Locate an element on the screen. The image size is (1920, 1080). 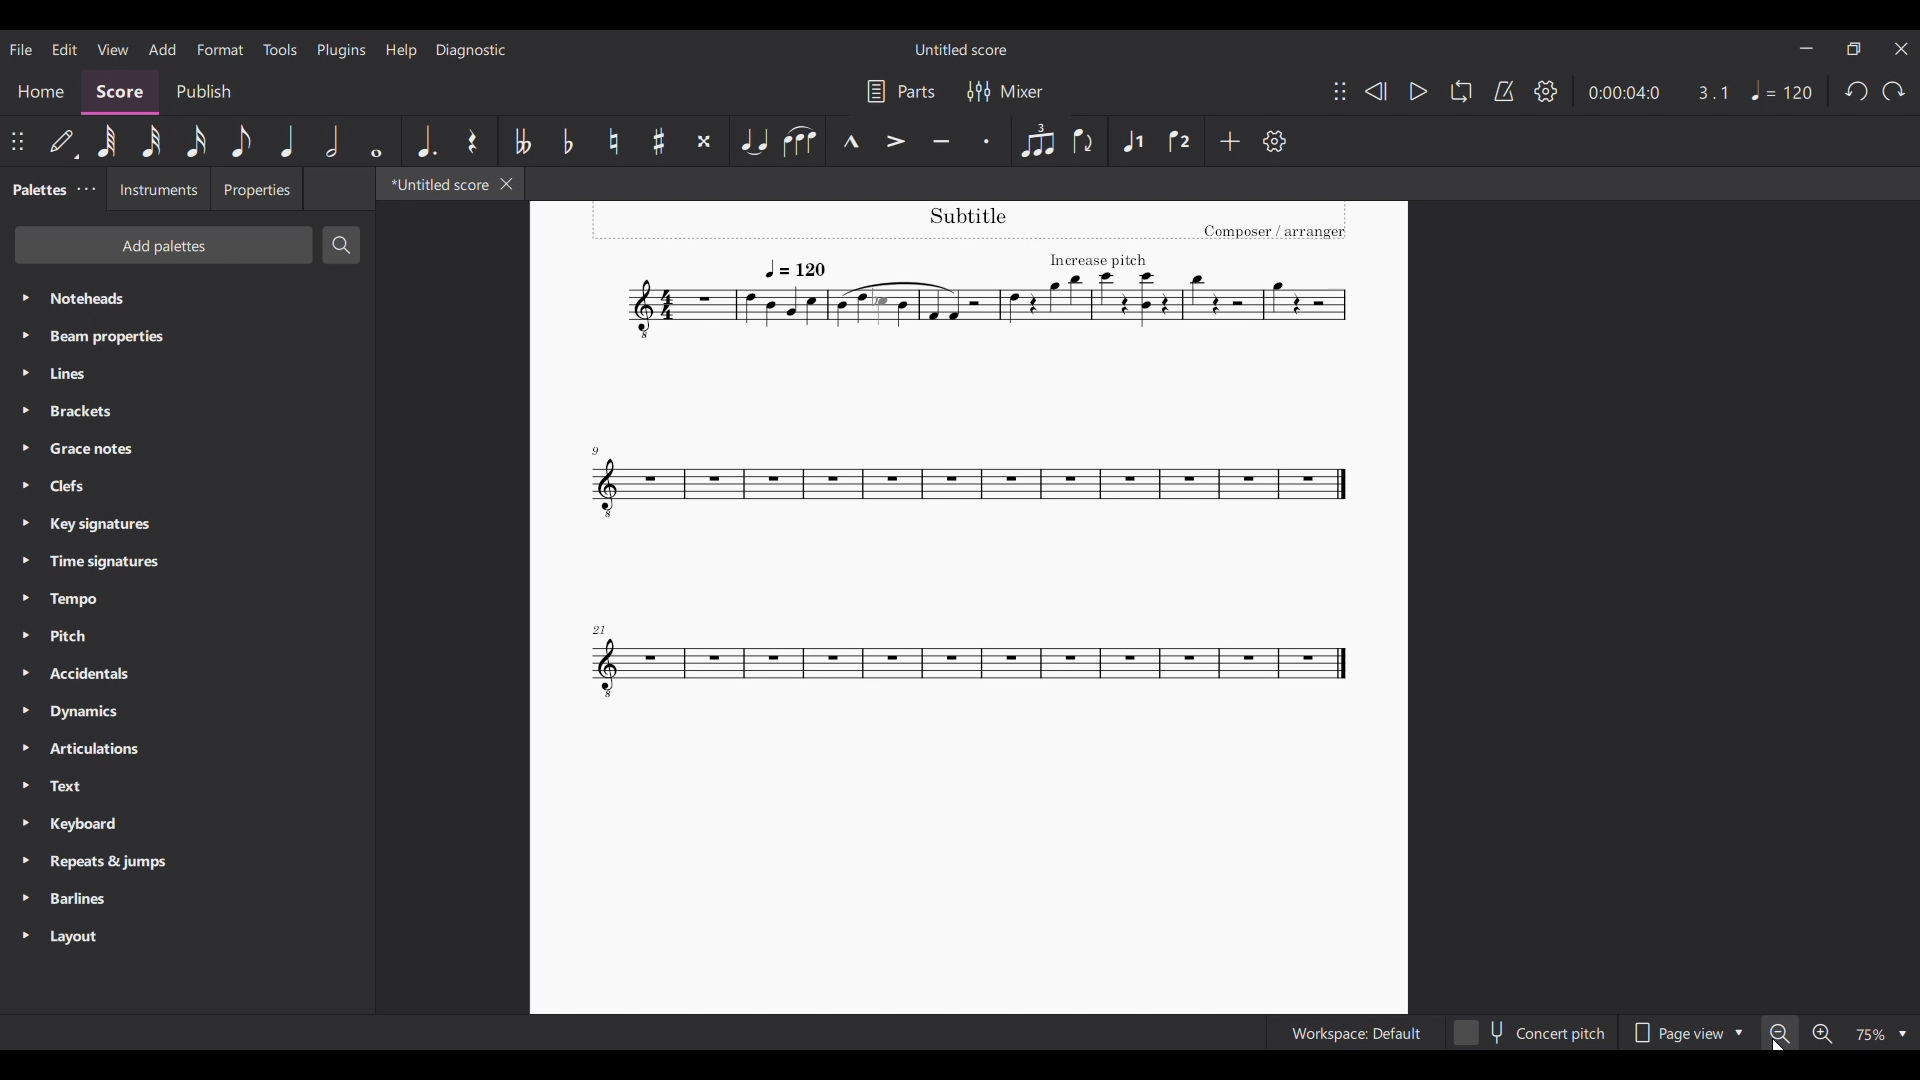
Palette settings is located at coordinates (86, 189).